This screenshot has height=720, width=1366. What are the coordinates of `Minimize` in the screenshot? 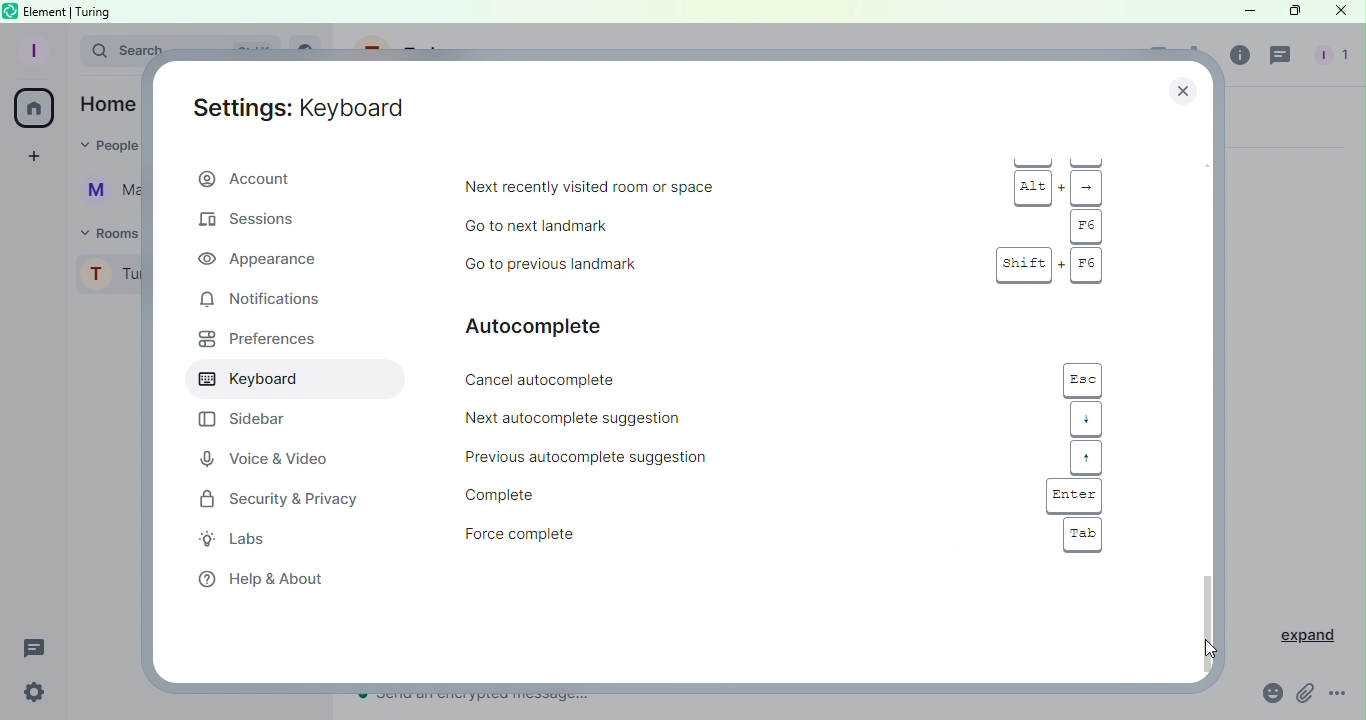 It's located at (1247, 10).